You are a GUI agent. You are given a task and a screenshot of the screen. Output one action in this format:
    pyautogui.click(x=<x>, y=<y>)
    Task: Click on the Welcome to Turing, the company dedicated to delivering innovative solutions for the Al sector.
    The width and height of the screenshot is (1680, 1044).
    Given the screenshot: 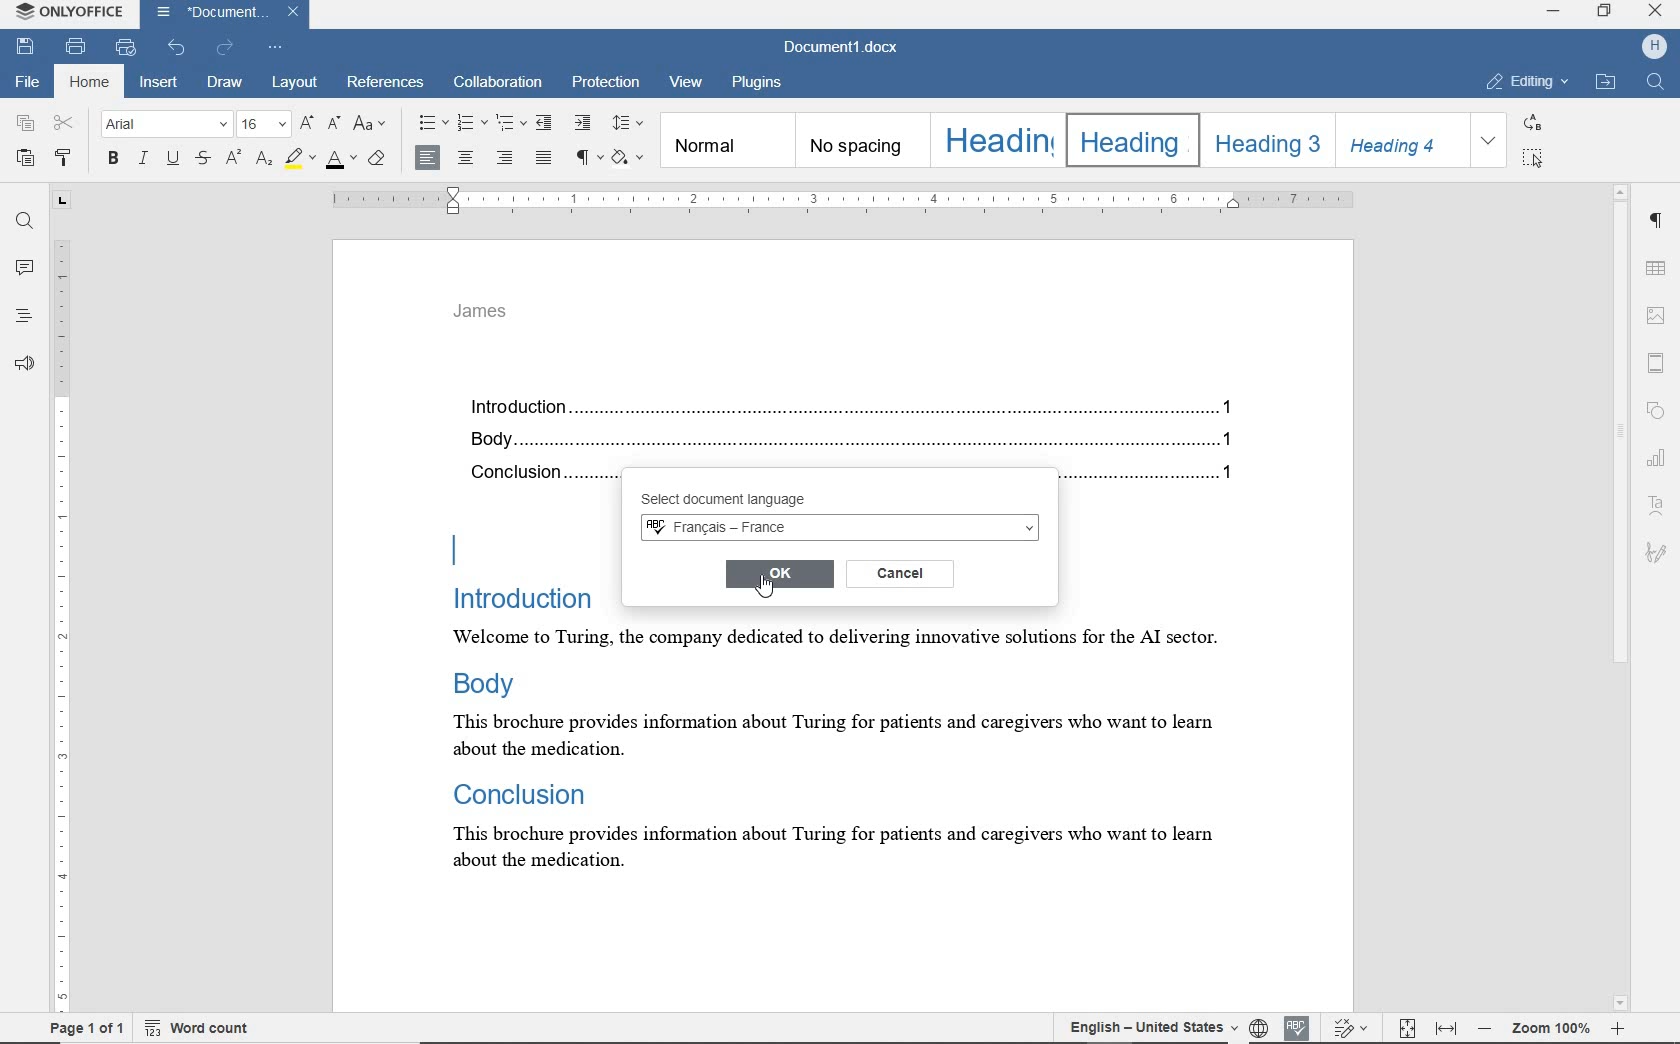 What is the action you would take?
    pyautogui.click(x=832, y=639)
    